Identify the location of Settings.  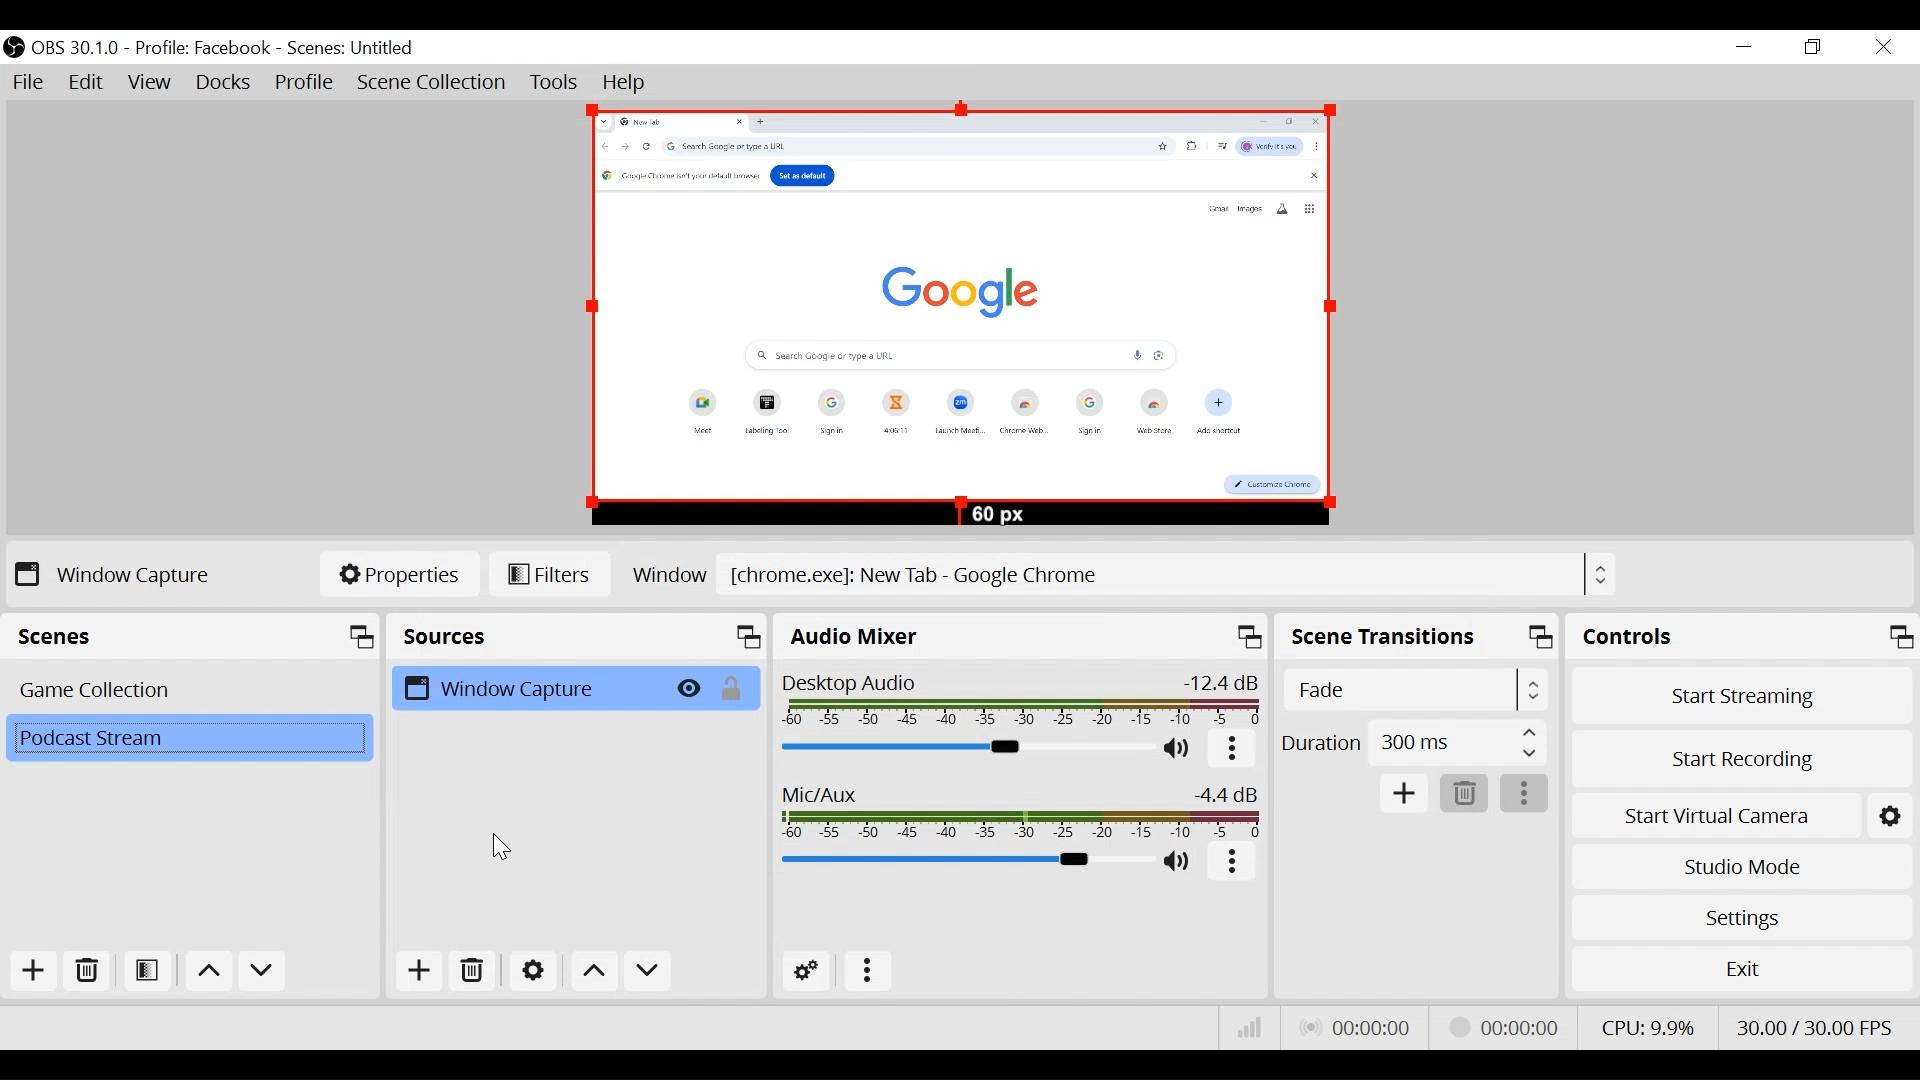
(531, 973).